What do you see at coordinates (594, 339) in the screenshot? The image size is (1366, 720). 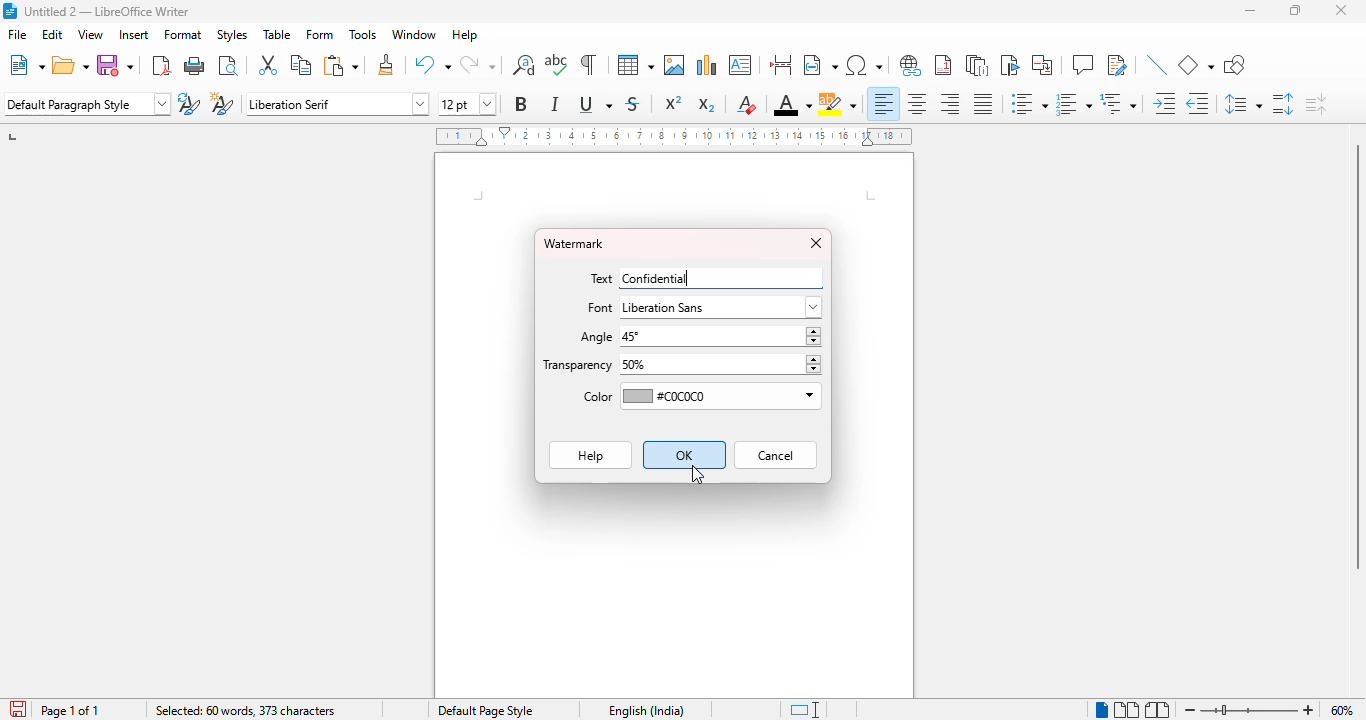 I see `Angle` at bounding box center [594, 339].